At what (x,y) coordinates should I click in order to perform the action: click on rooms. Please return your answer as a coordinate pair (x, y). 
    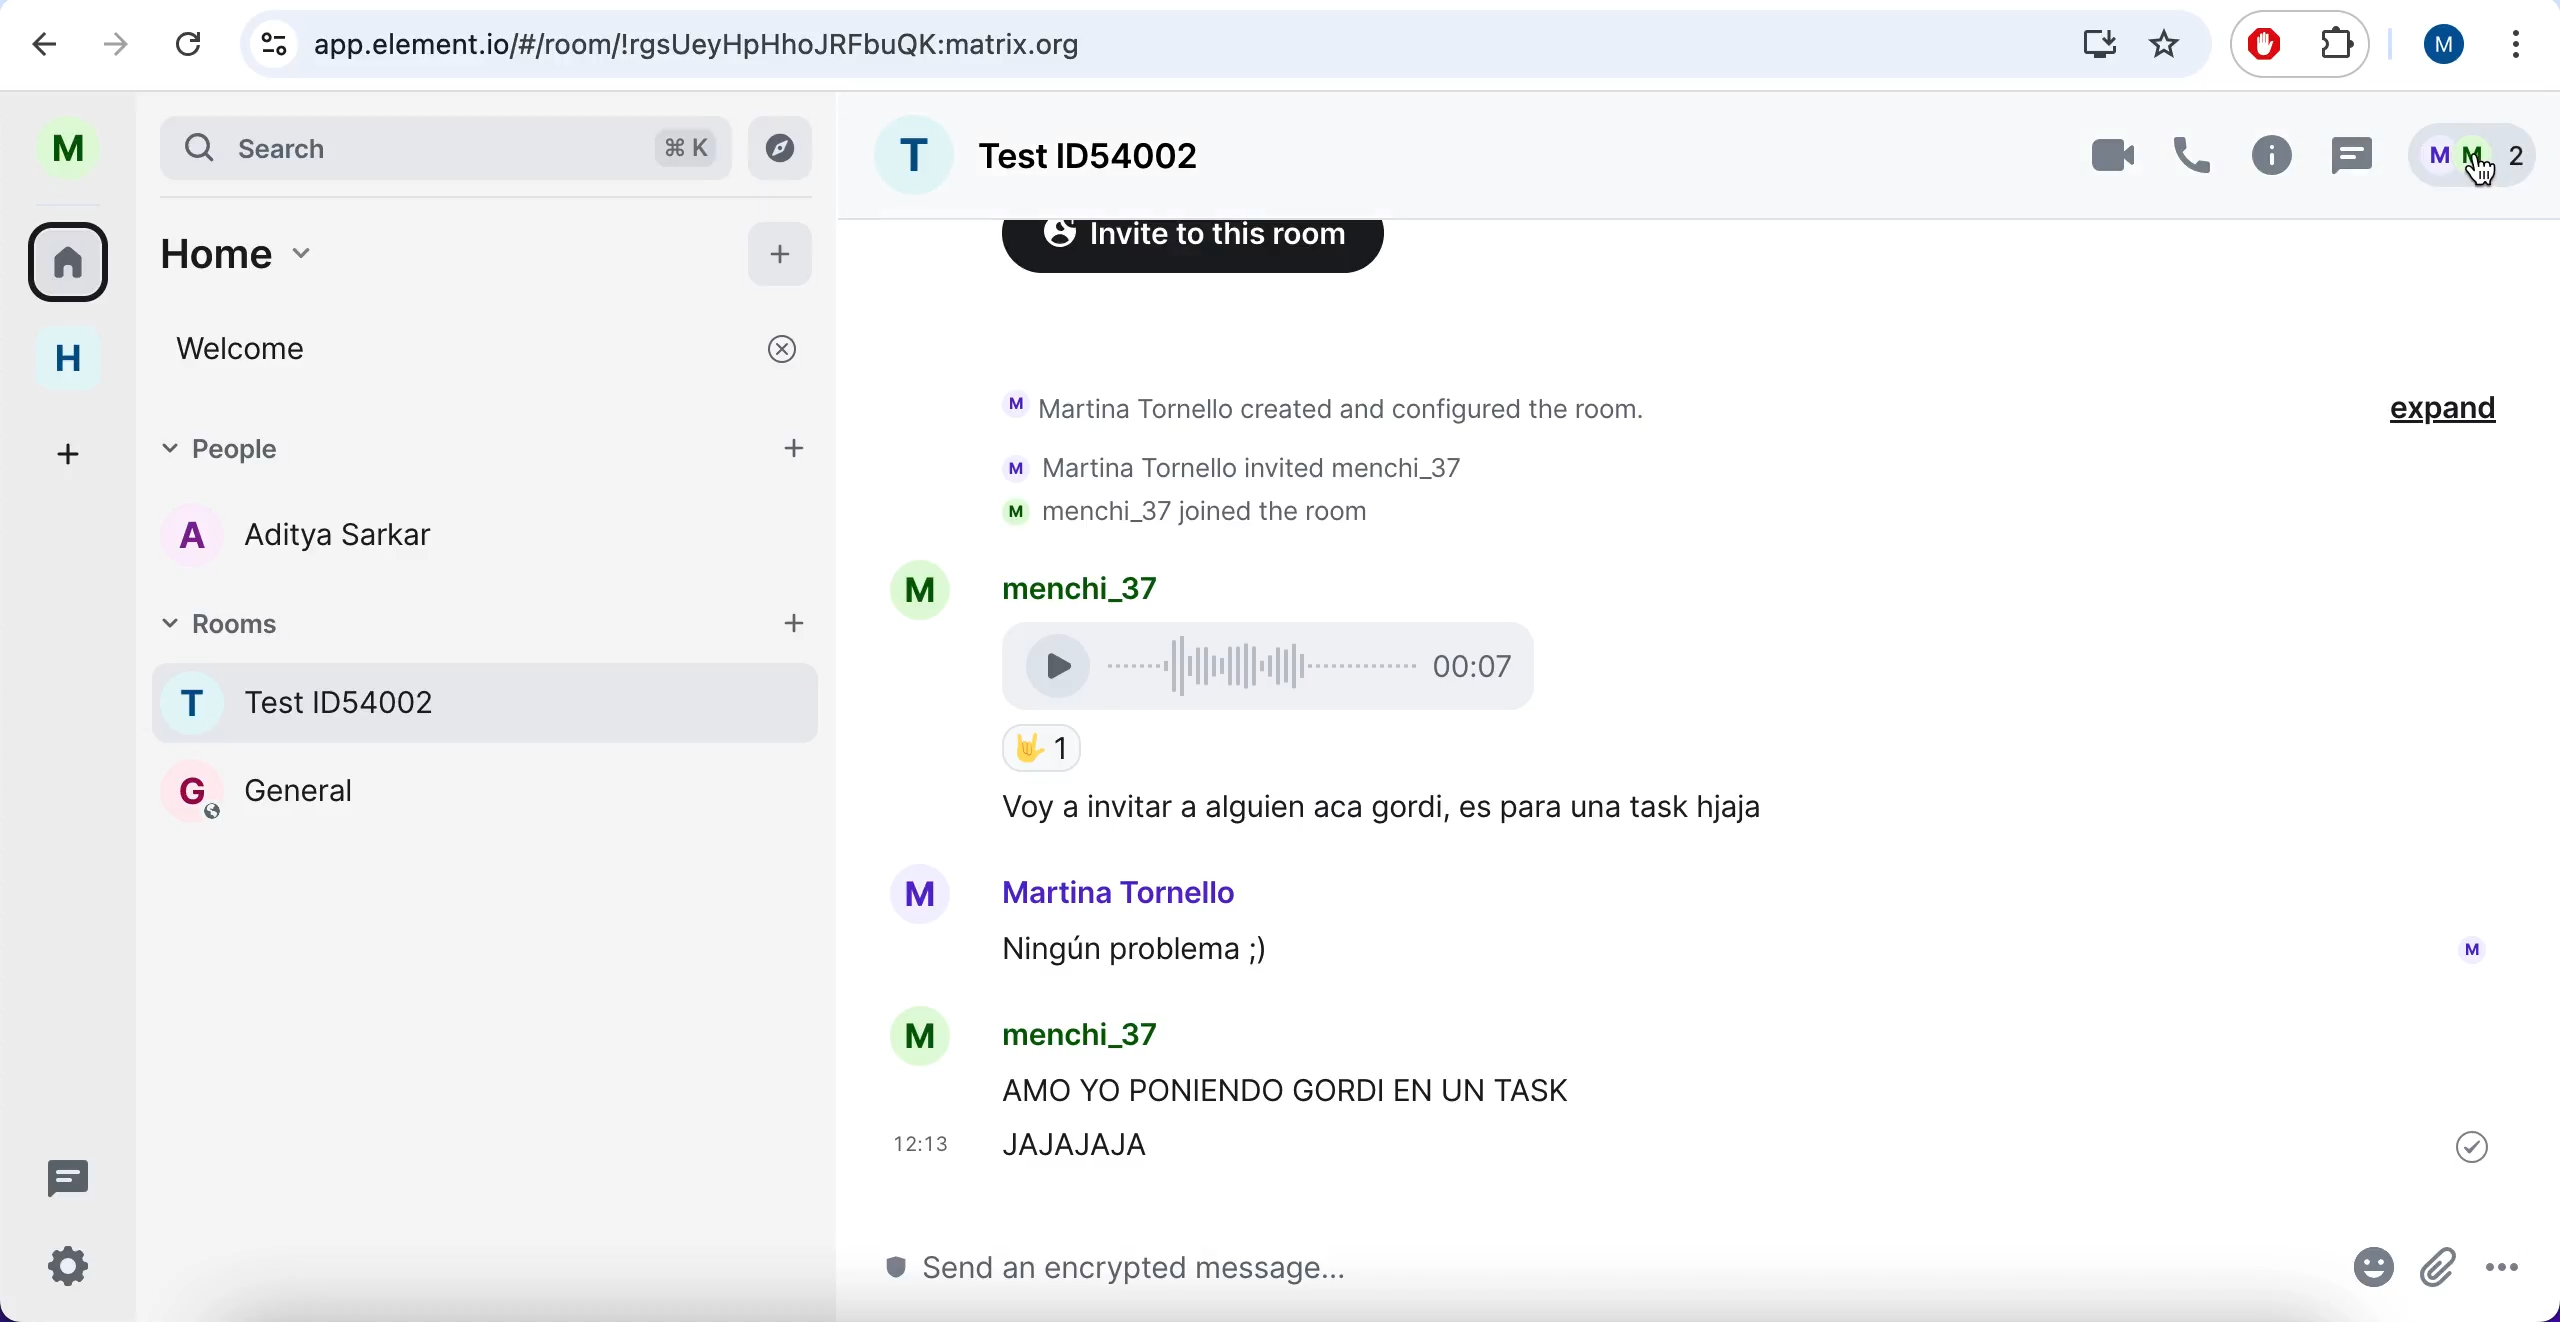
    Looking at the image, I should click on (75, 264).